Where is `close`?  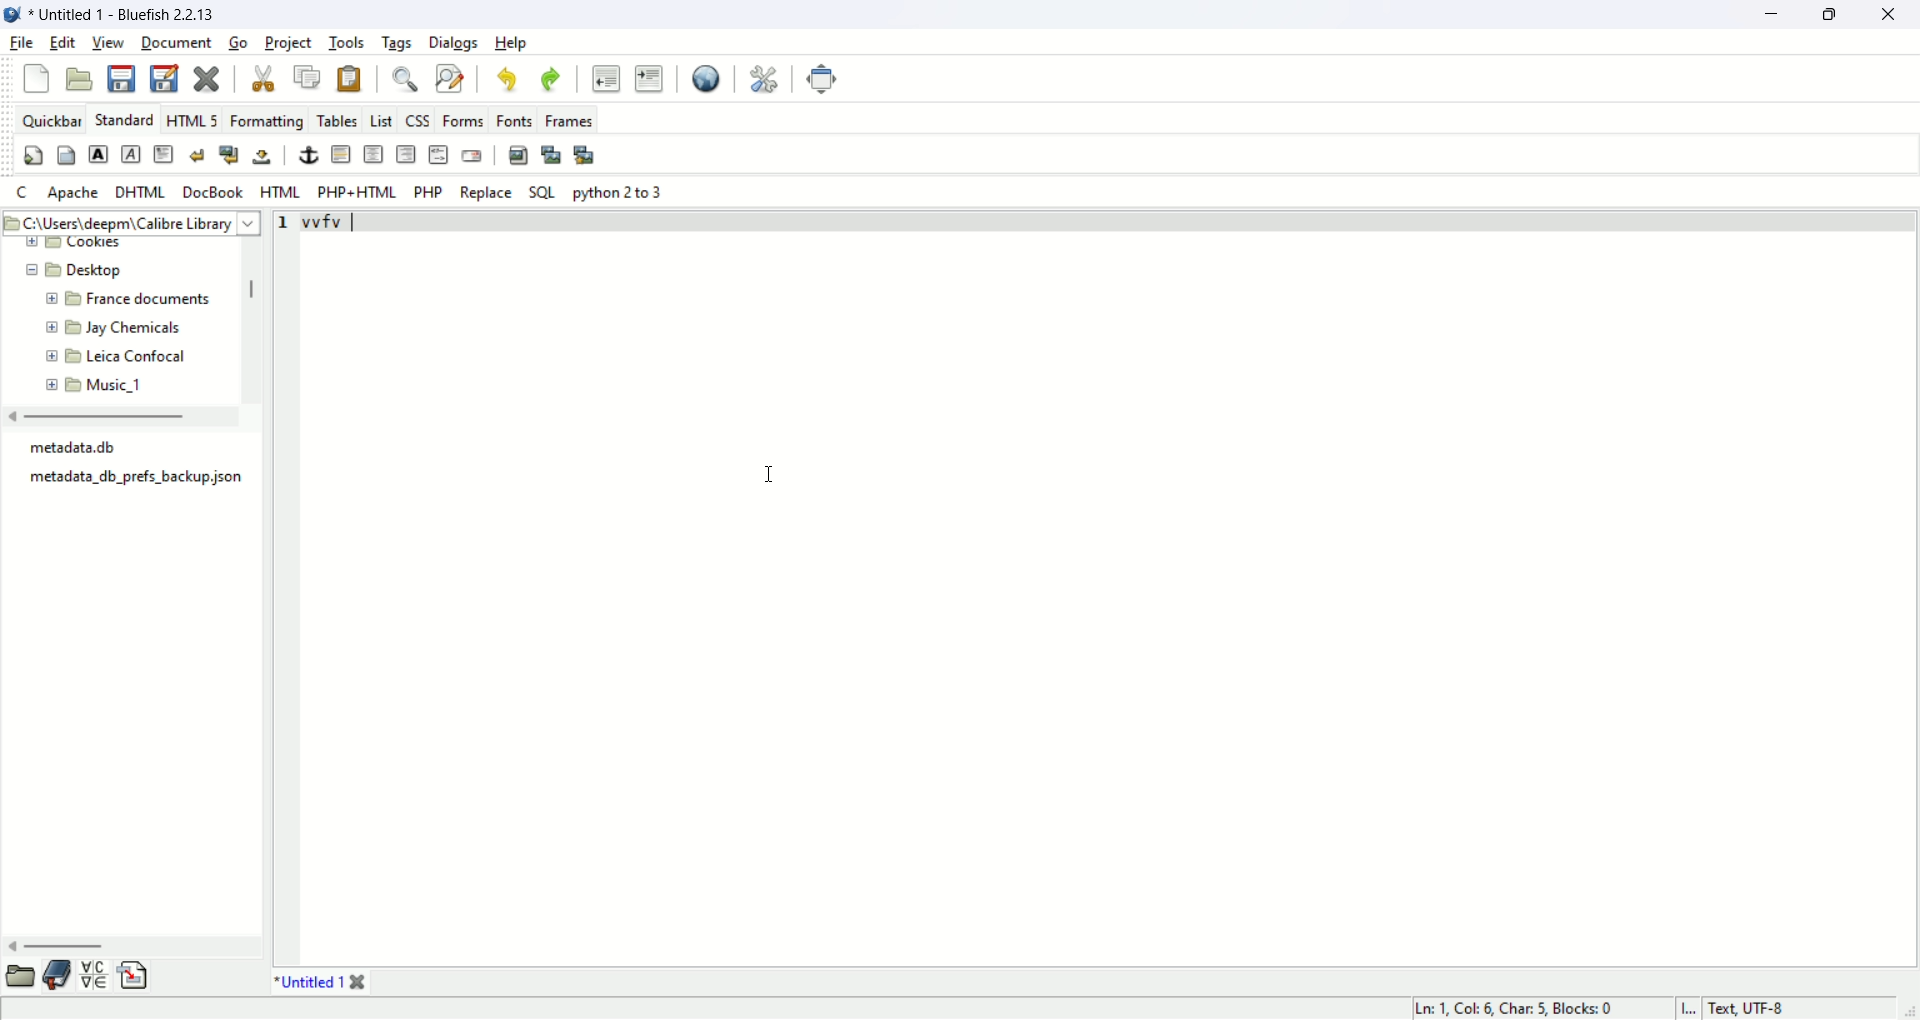 close is located at coordinates (362, 984).